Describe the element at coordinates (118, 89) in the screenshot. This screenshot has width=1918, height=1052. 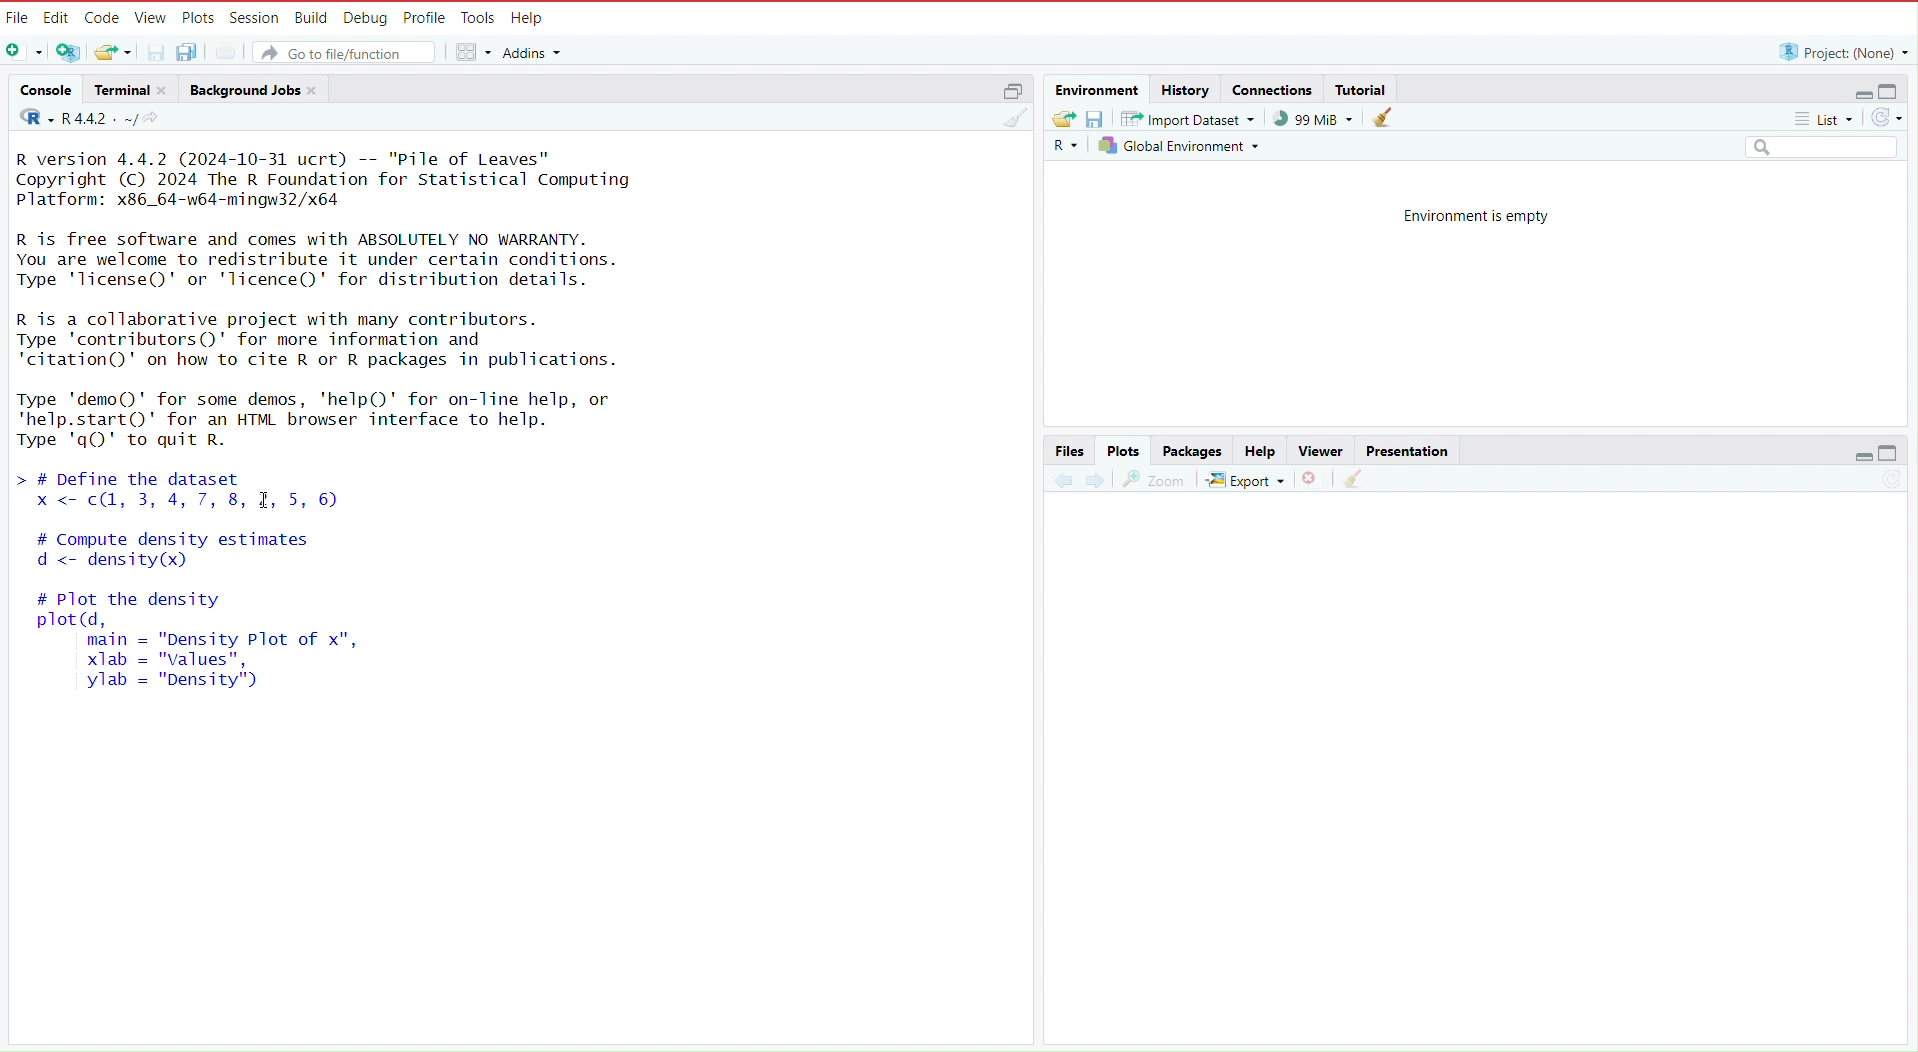
I see `terminal` at that location.